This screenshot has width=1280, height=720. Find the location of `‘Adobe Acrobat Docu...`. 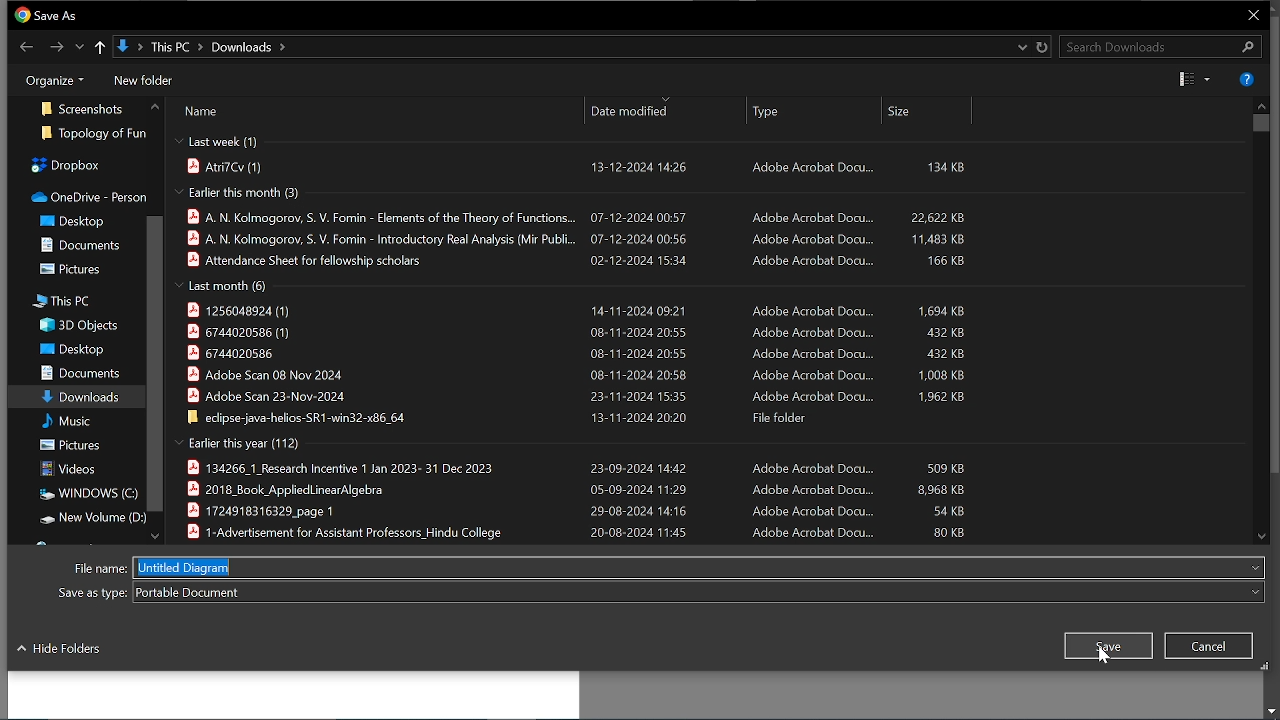

‘Adobe Acrobat Docu... is located at coordinates (807, 262).